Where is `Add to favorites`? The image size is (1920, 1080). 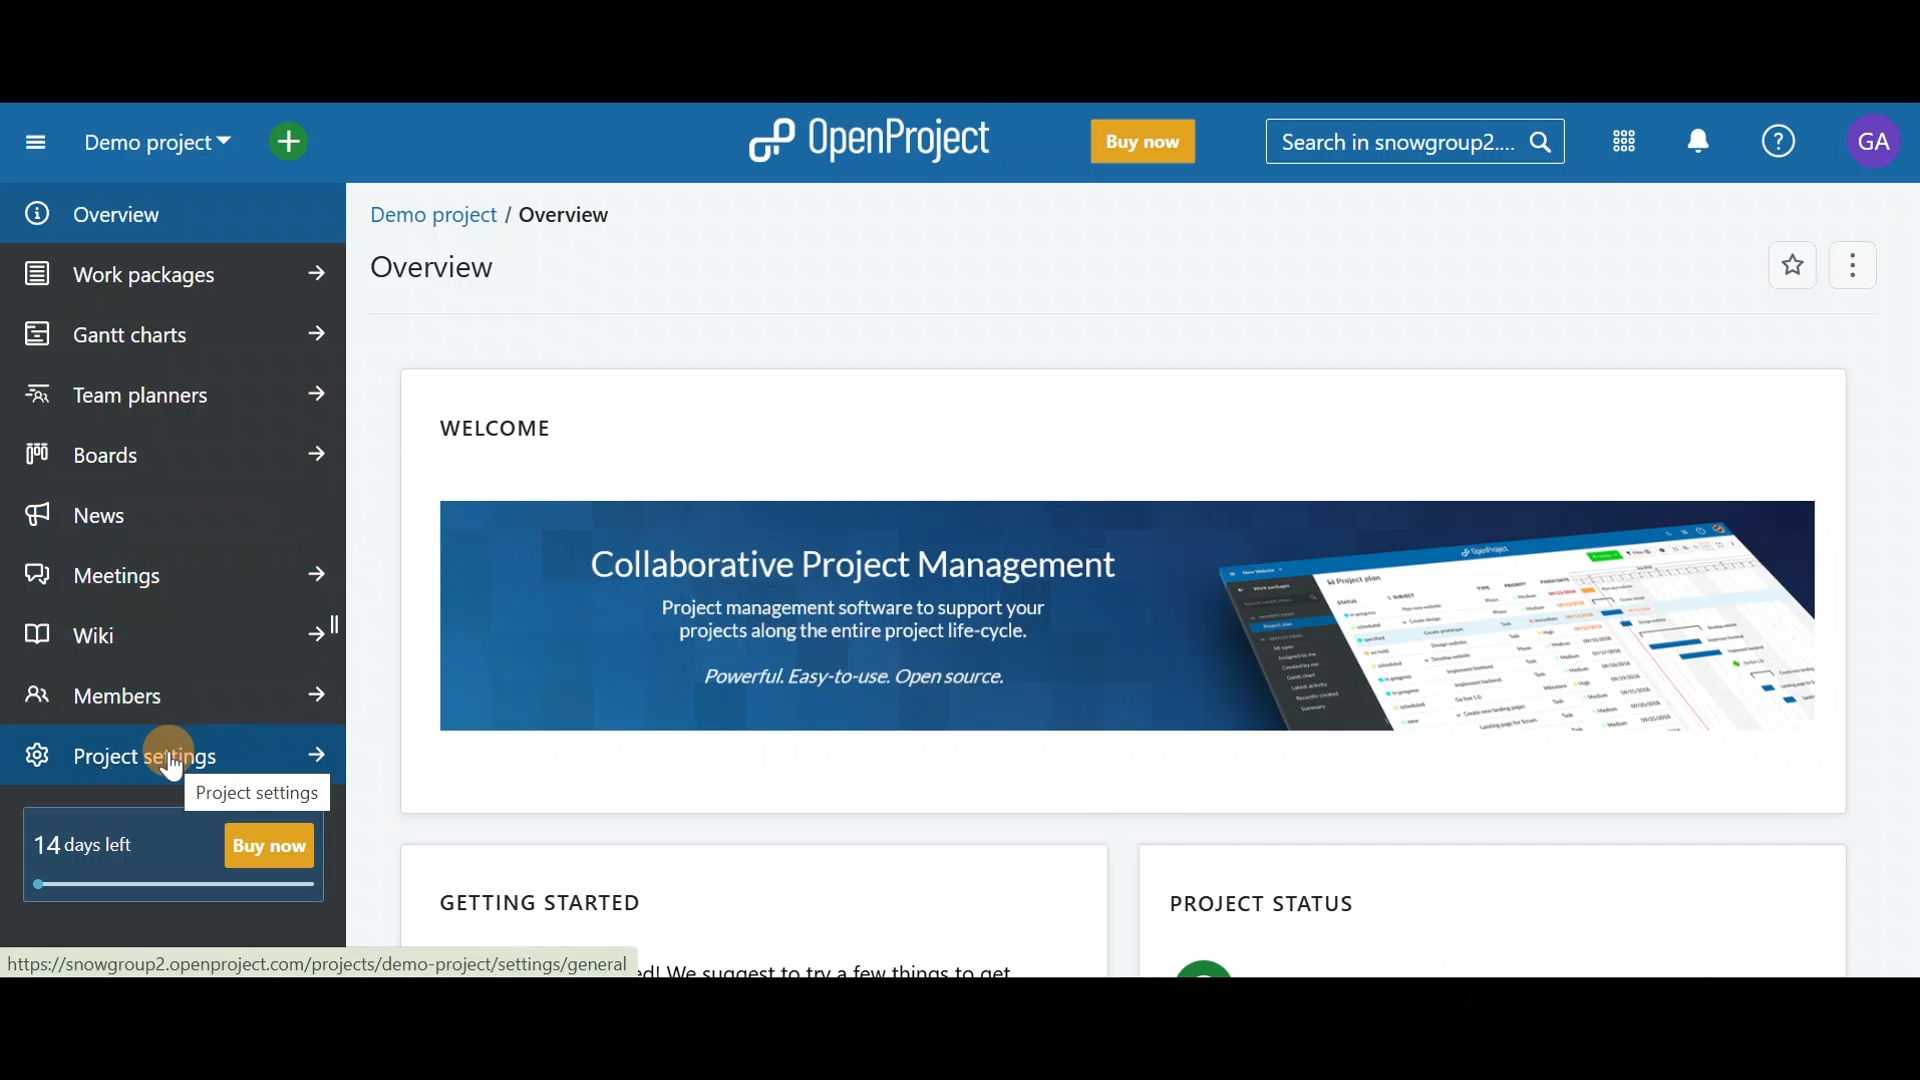
Add to favorites is located at coordinates (1794, 266).